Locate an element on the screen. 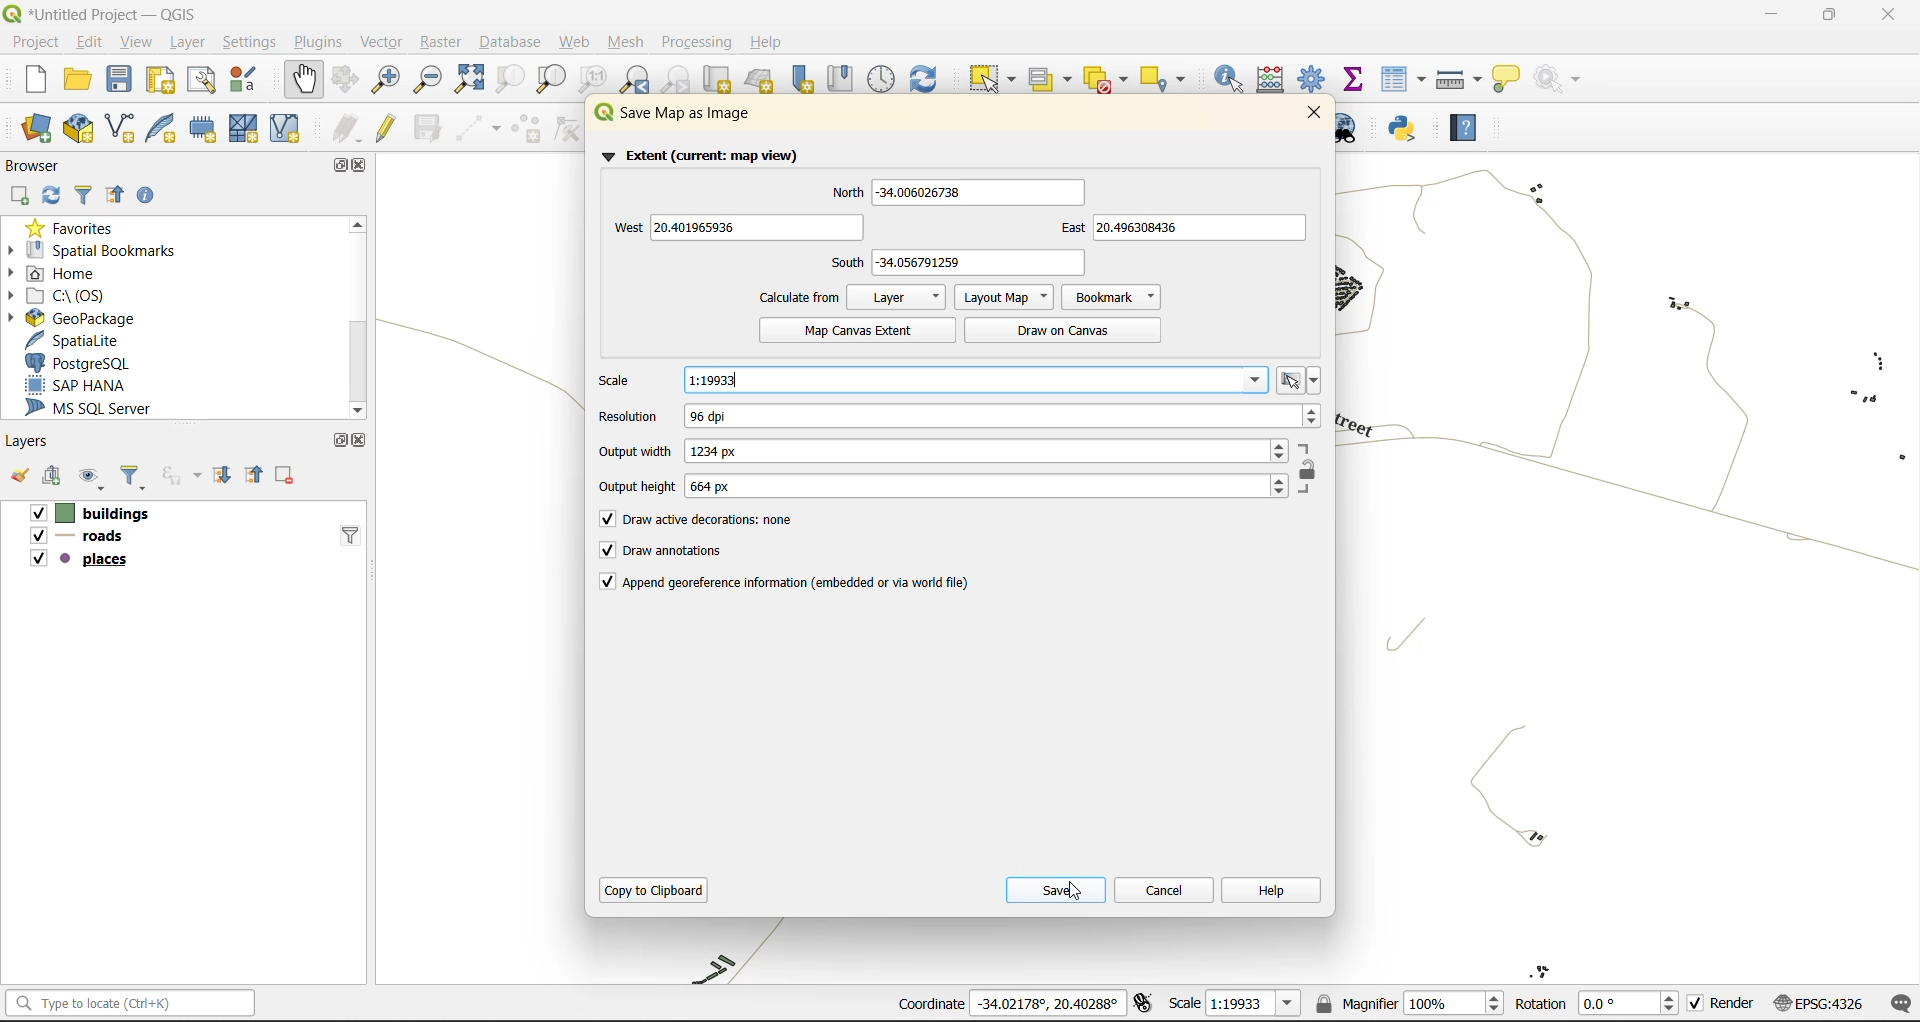 This screenshot has height=1022, width=1920. manage map is located at coordinates (92, 477).